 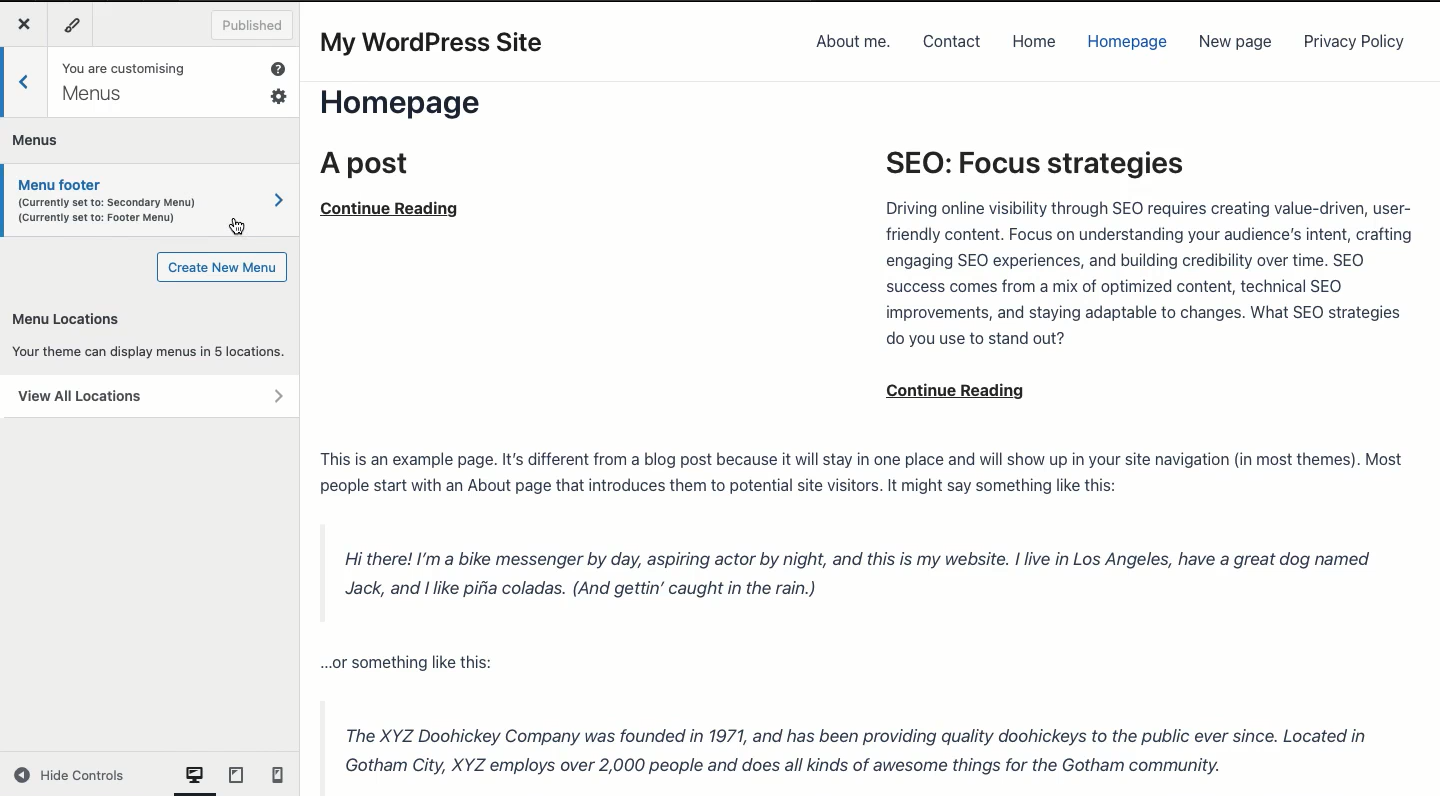 I want to click on Contact, so click(x=951, y=43).